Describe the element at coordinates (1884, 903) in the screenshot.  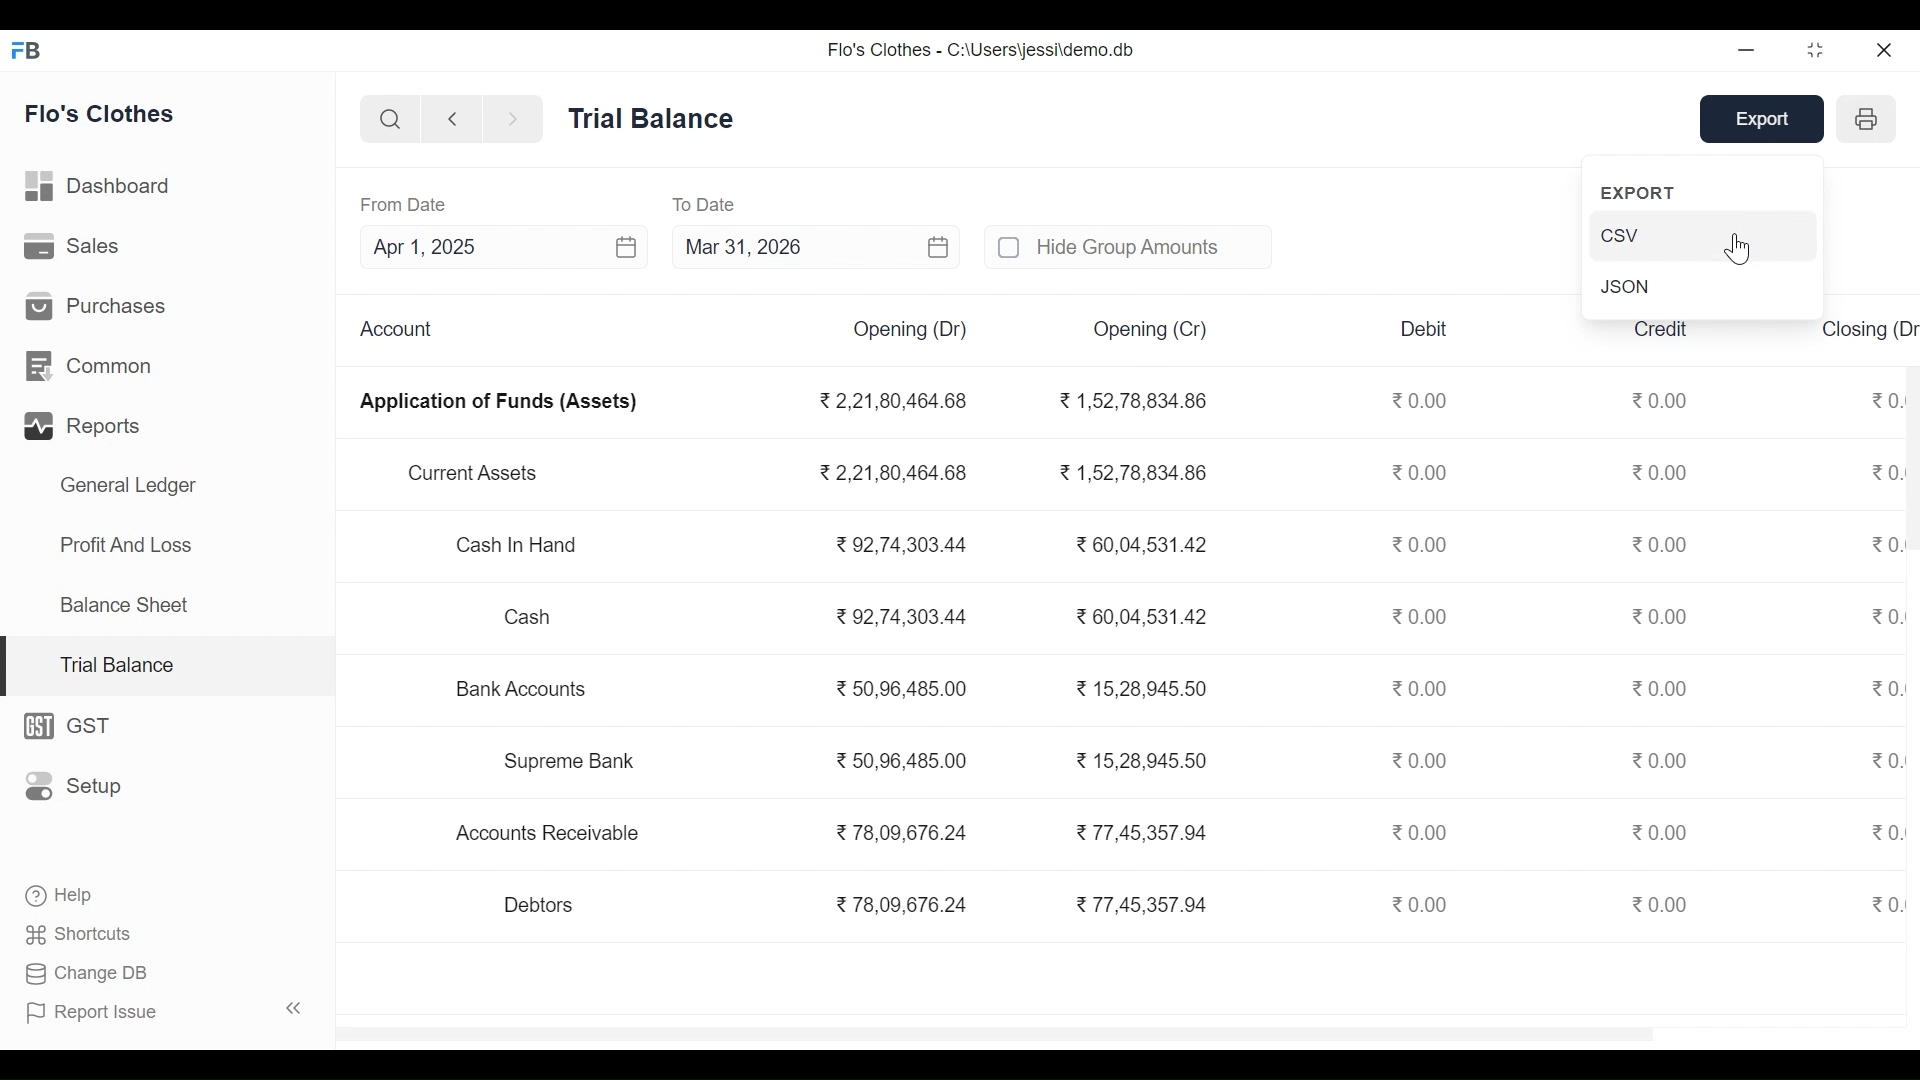
I see `0.00` at that location.